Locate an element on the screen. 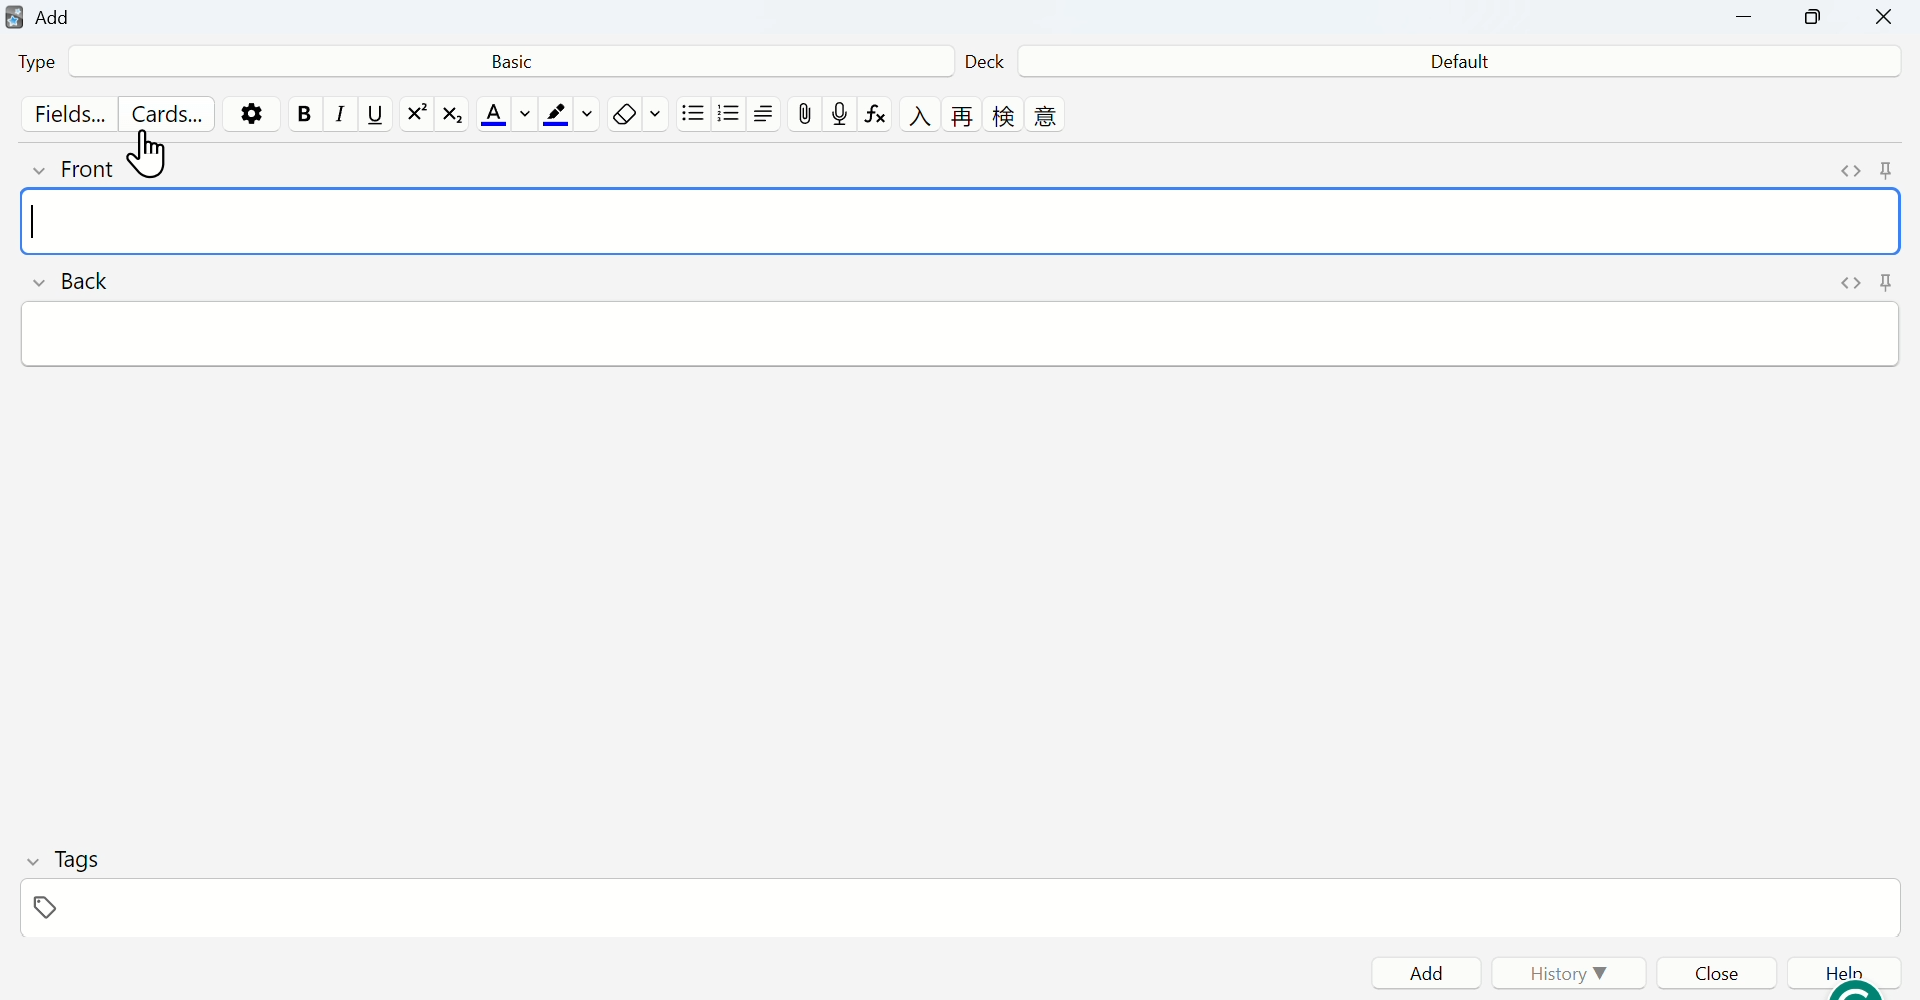  front input field is located at coordinates (962, 221).